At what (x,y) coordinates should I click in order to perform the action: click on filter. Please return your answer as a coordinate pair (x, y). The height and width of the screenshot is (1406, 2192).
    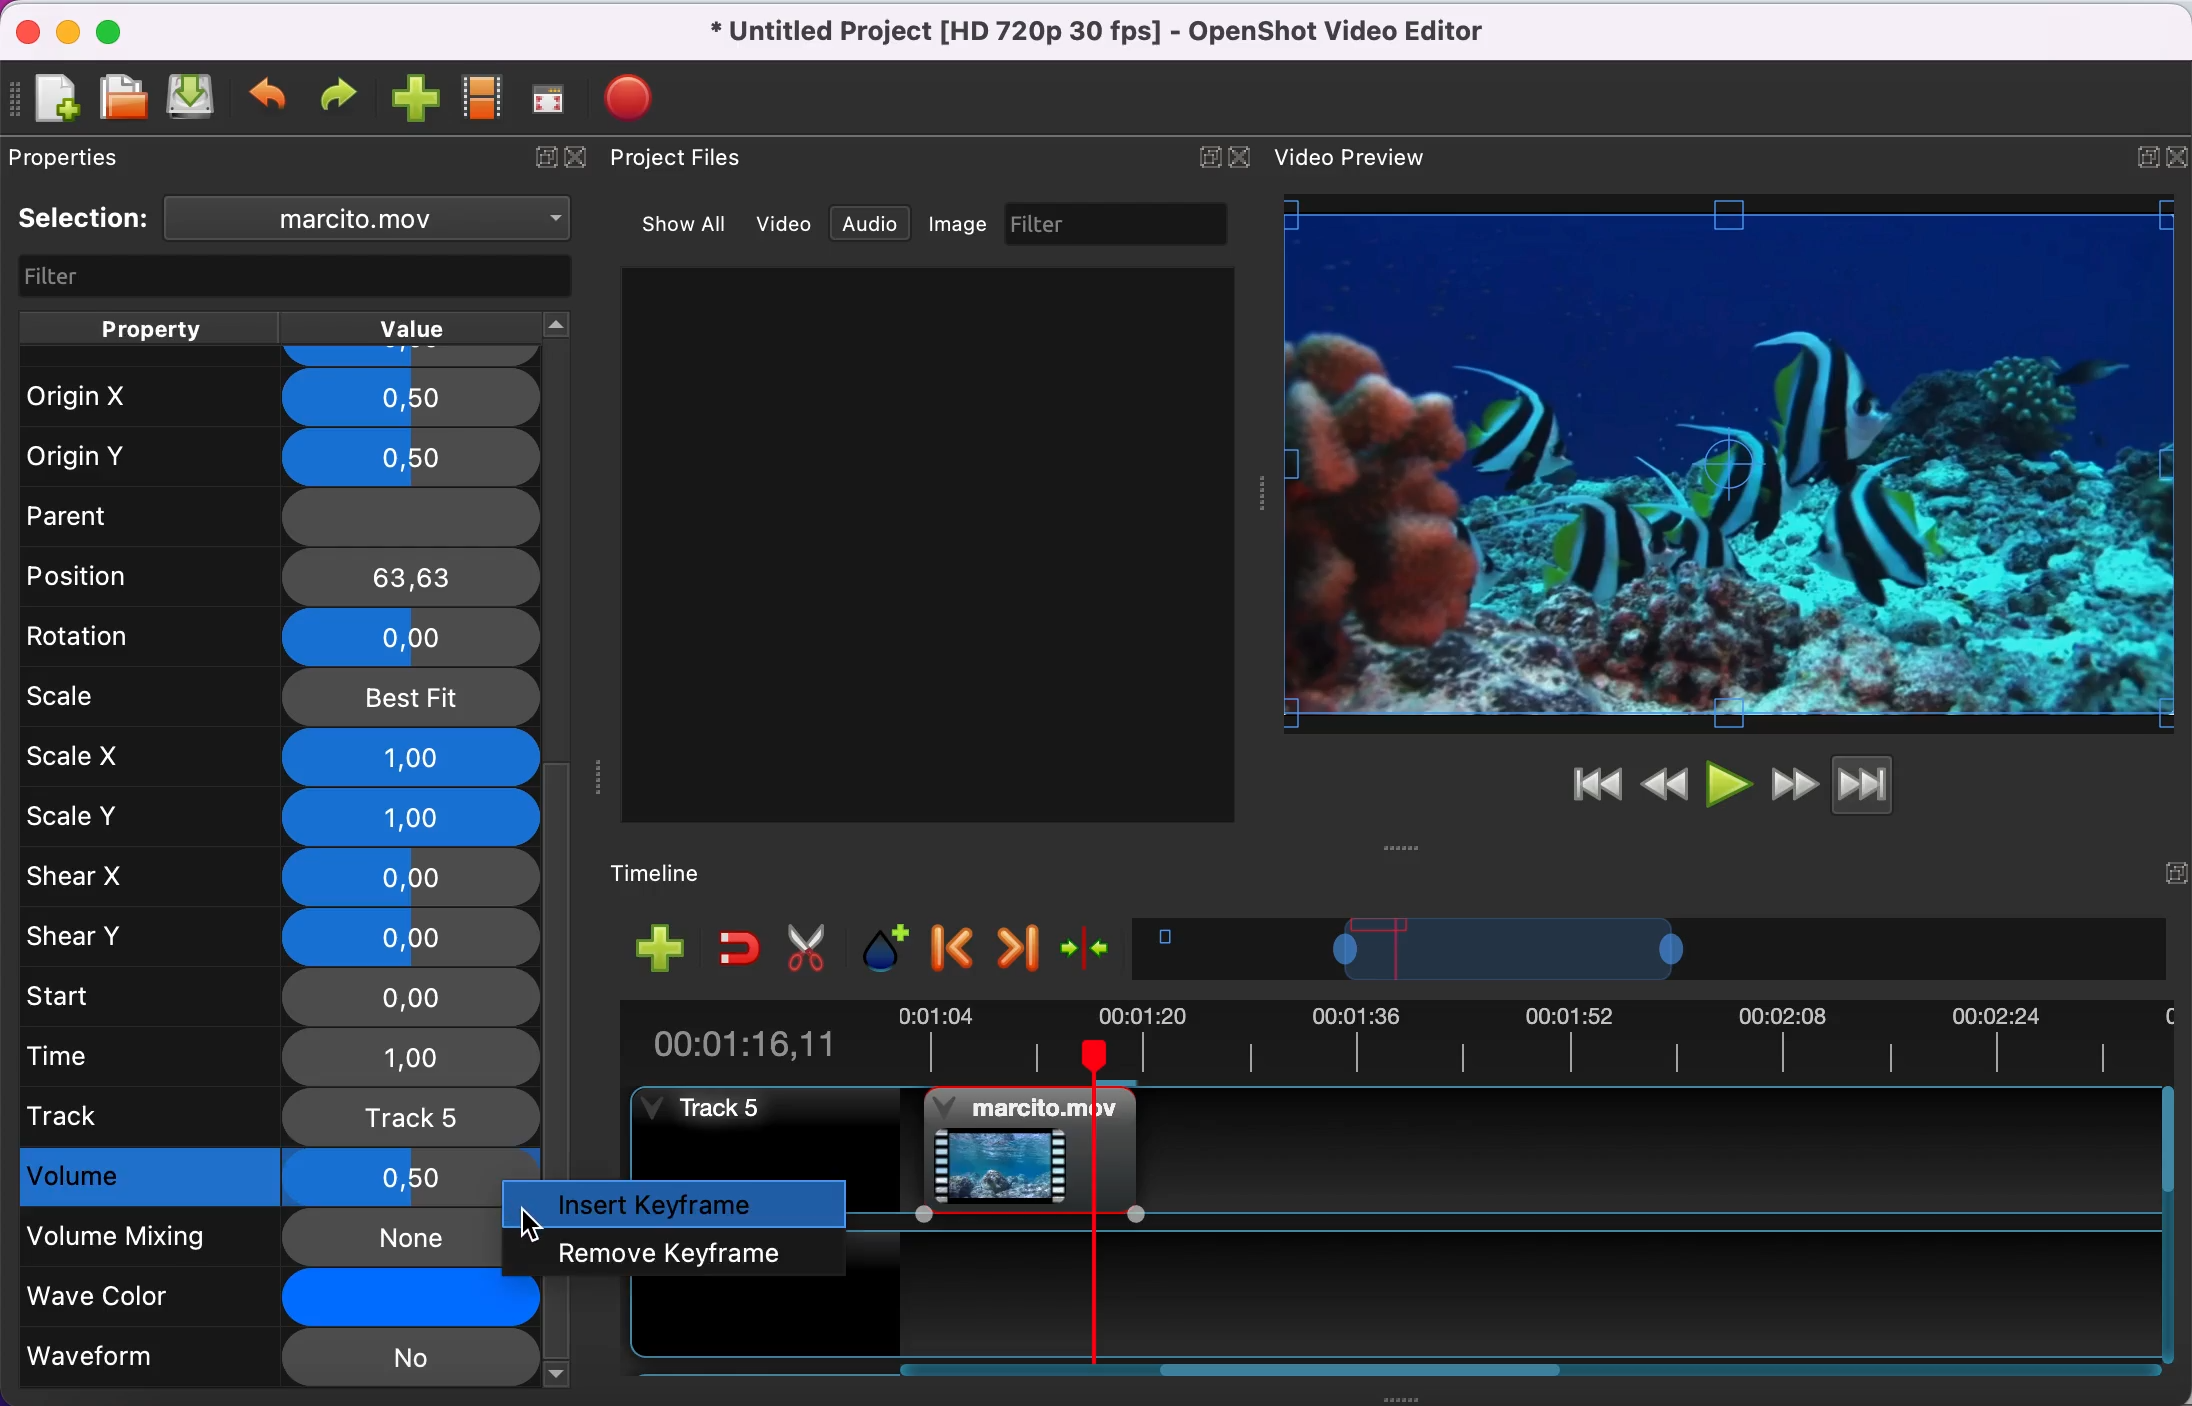
    Looking at the image, I should click on (286, 275).